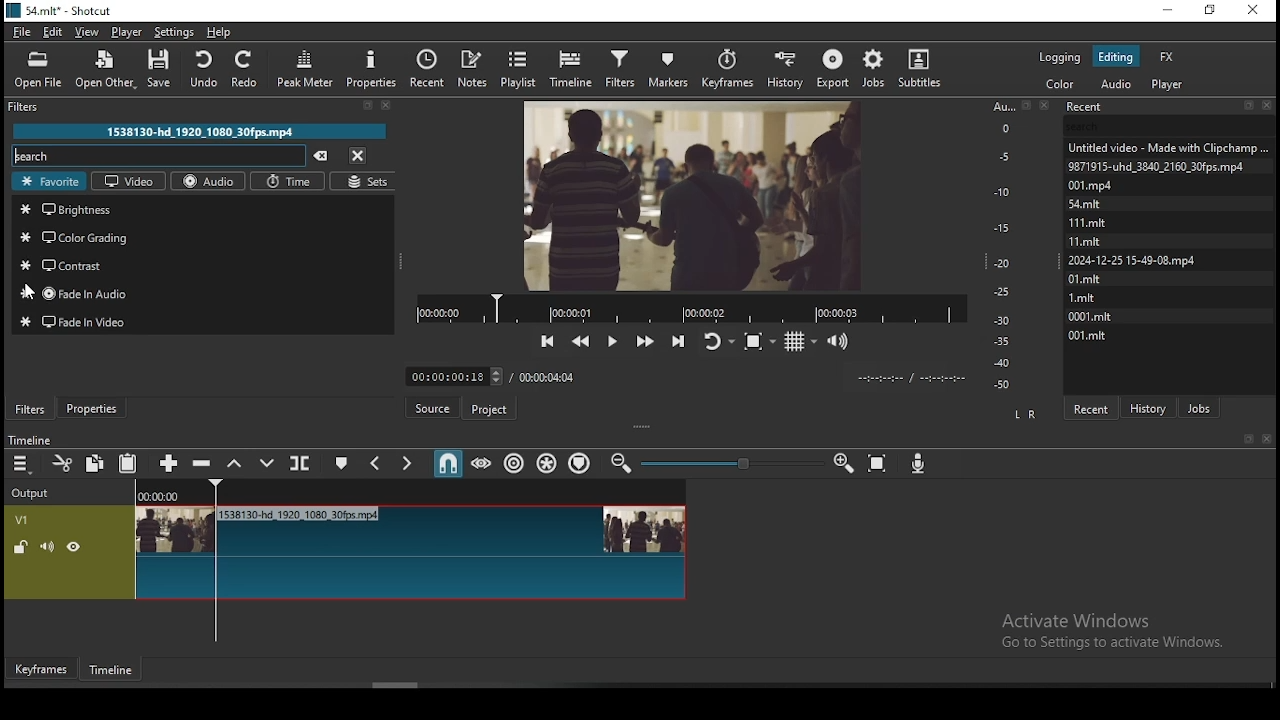 The width and height of the screenshot is (1280, 720). What do you see at coordinates (475, 68) in the screenshot?
I see `notes` at bounding box center [475, 68].